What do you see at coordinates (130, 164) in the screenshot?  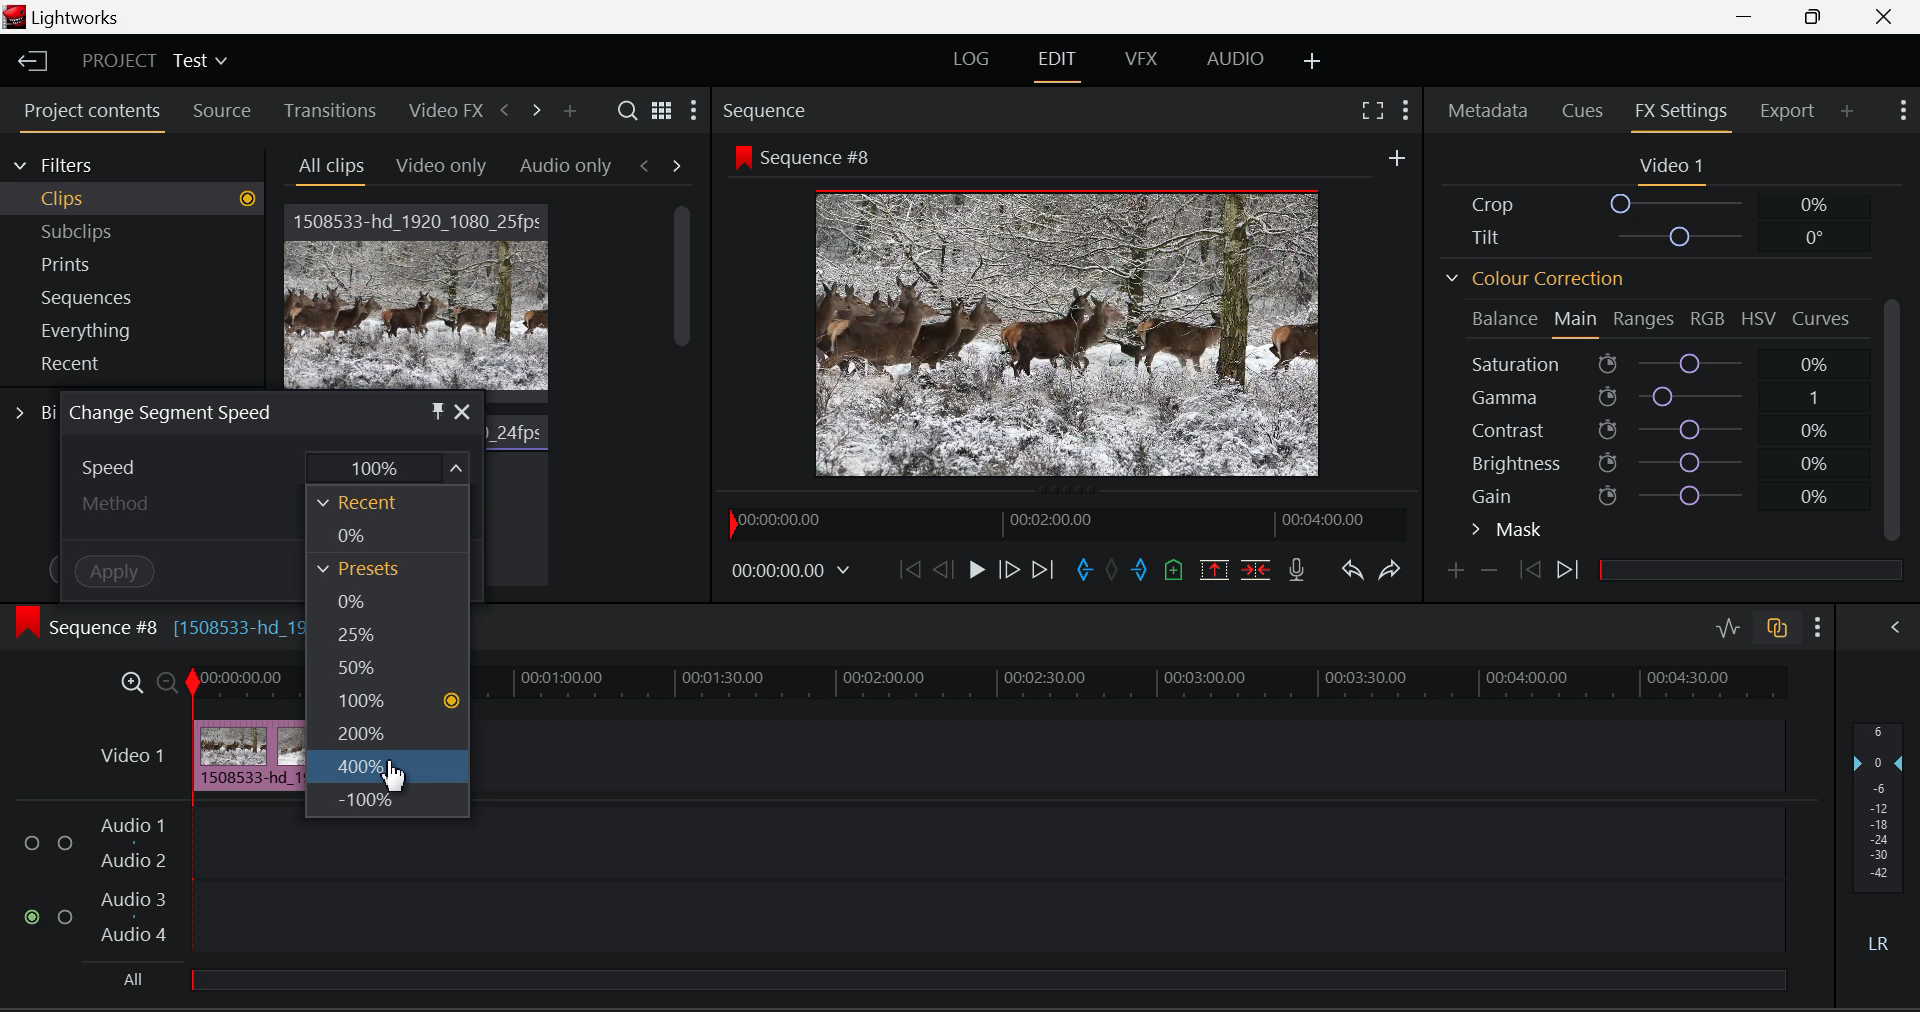 I see `Filters Selection` at bounding box center [130, 164].